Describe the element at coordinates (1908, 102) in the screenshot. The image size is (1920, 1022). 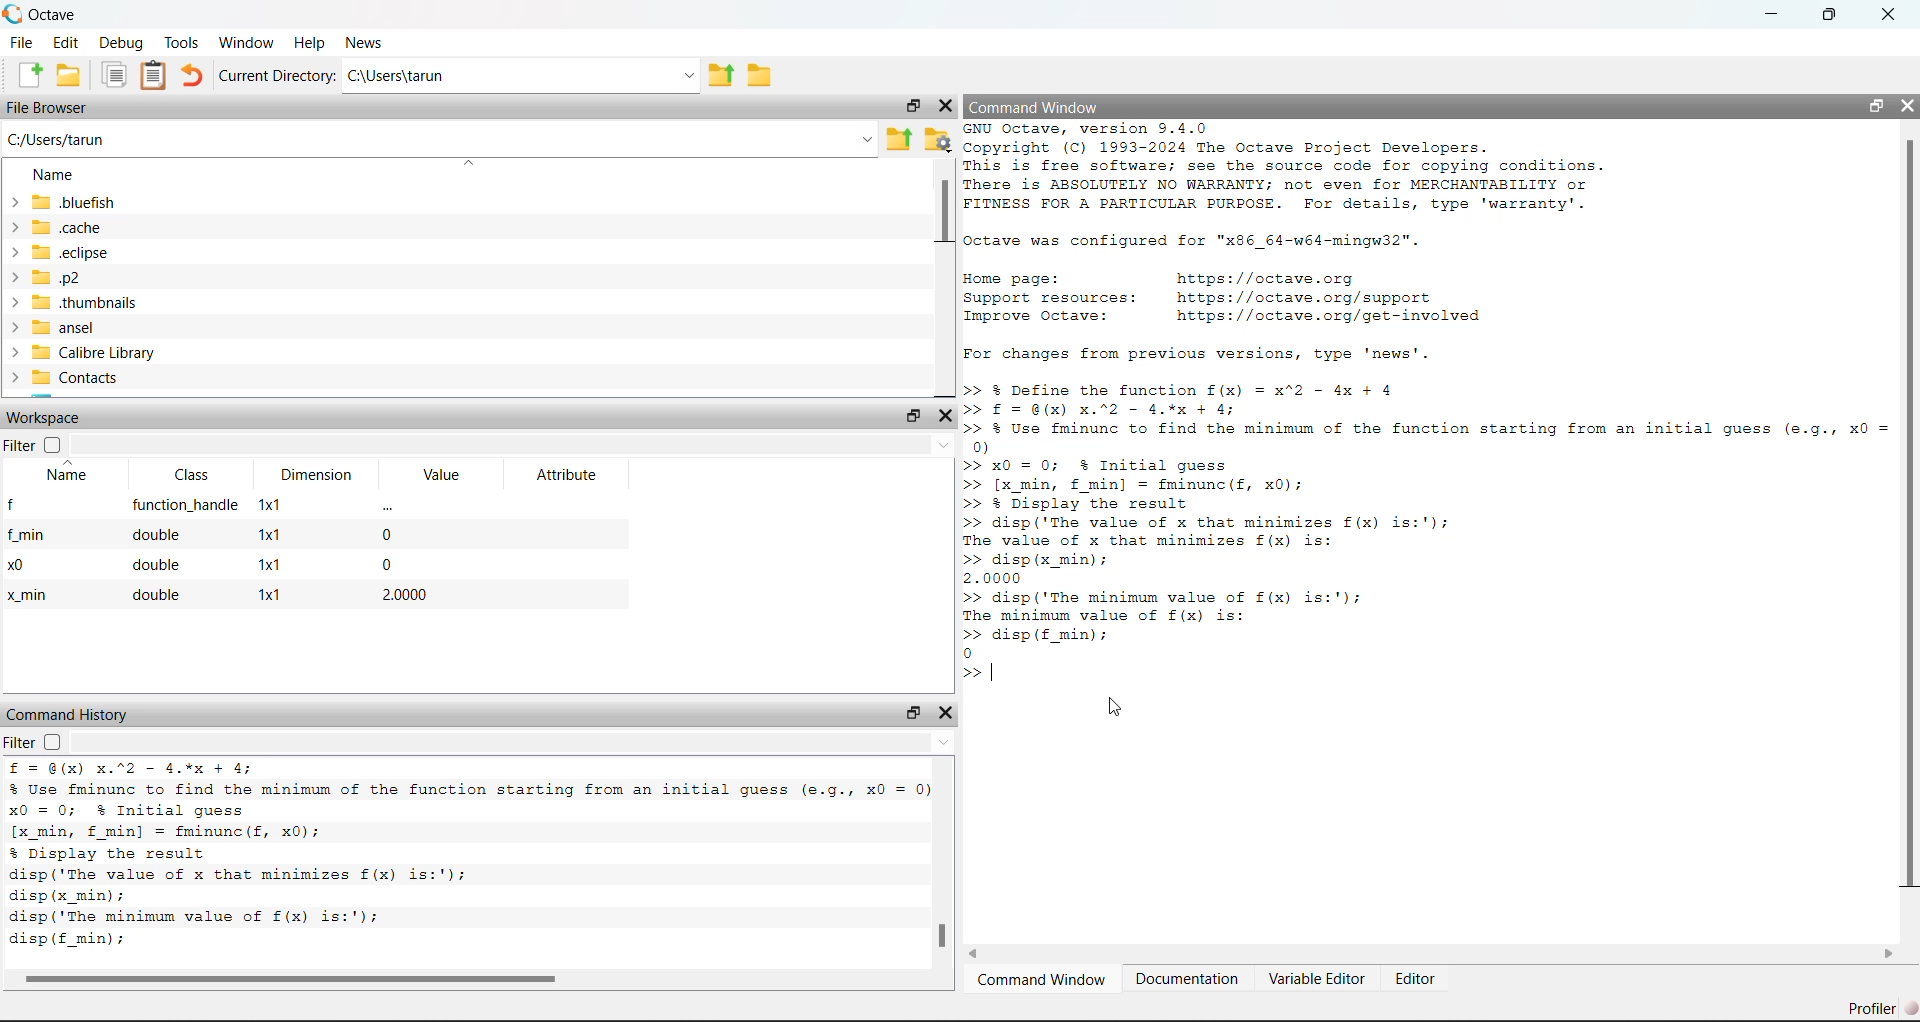
I see `Close` at that location.